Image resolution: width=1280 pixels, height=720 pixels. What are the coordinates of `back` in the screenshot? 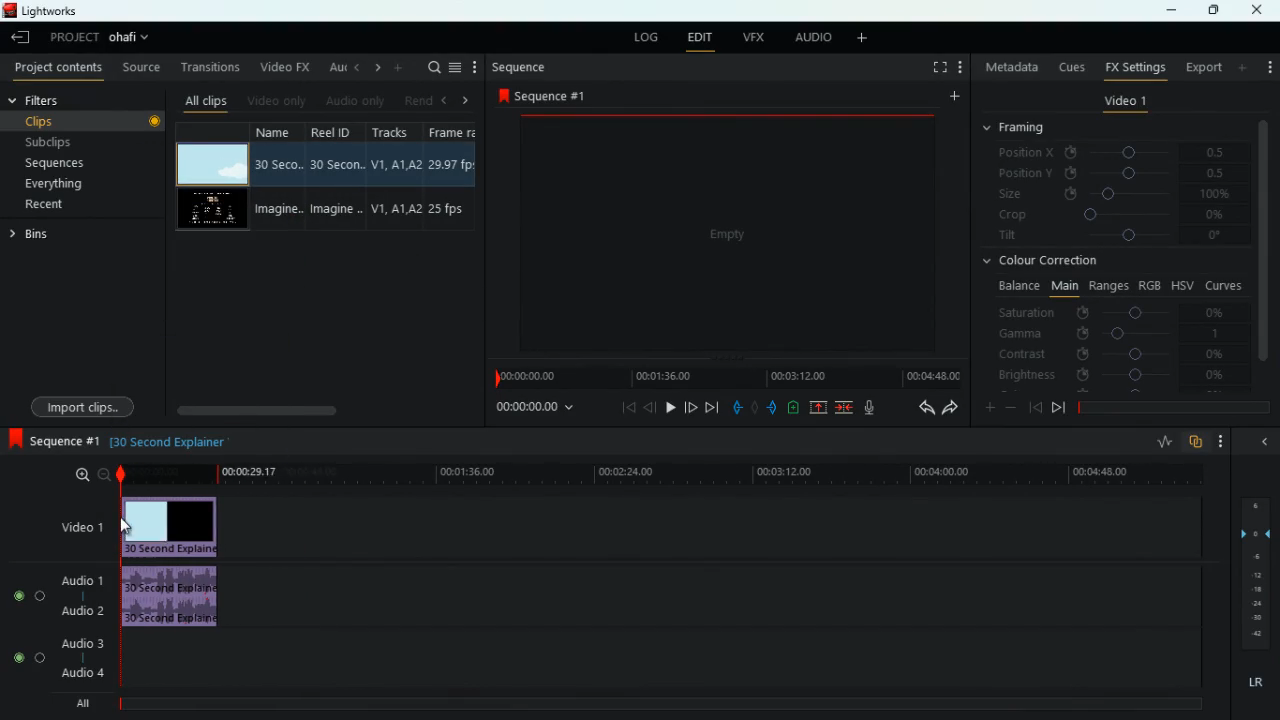 It's located at (919, 408).